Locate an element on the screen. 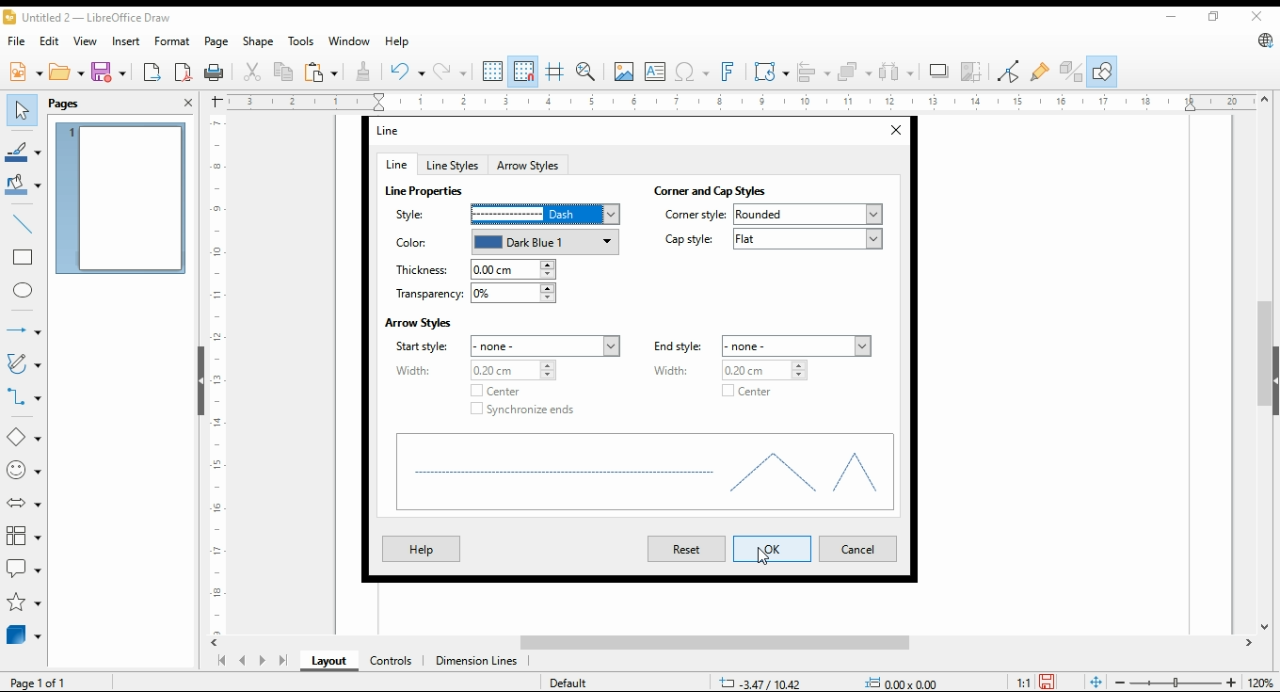 Image resolution: width=1280 pixels, height=692 pixels. rectangle is located at coordinates (22, 256).